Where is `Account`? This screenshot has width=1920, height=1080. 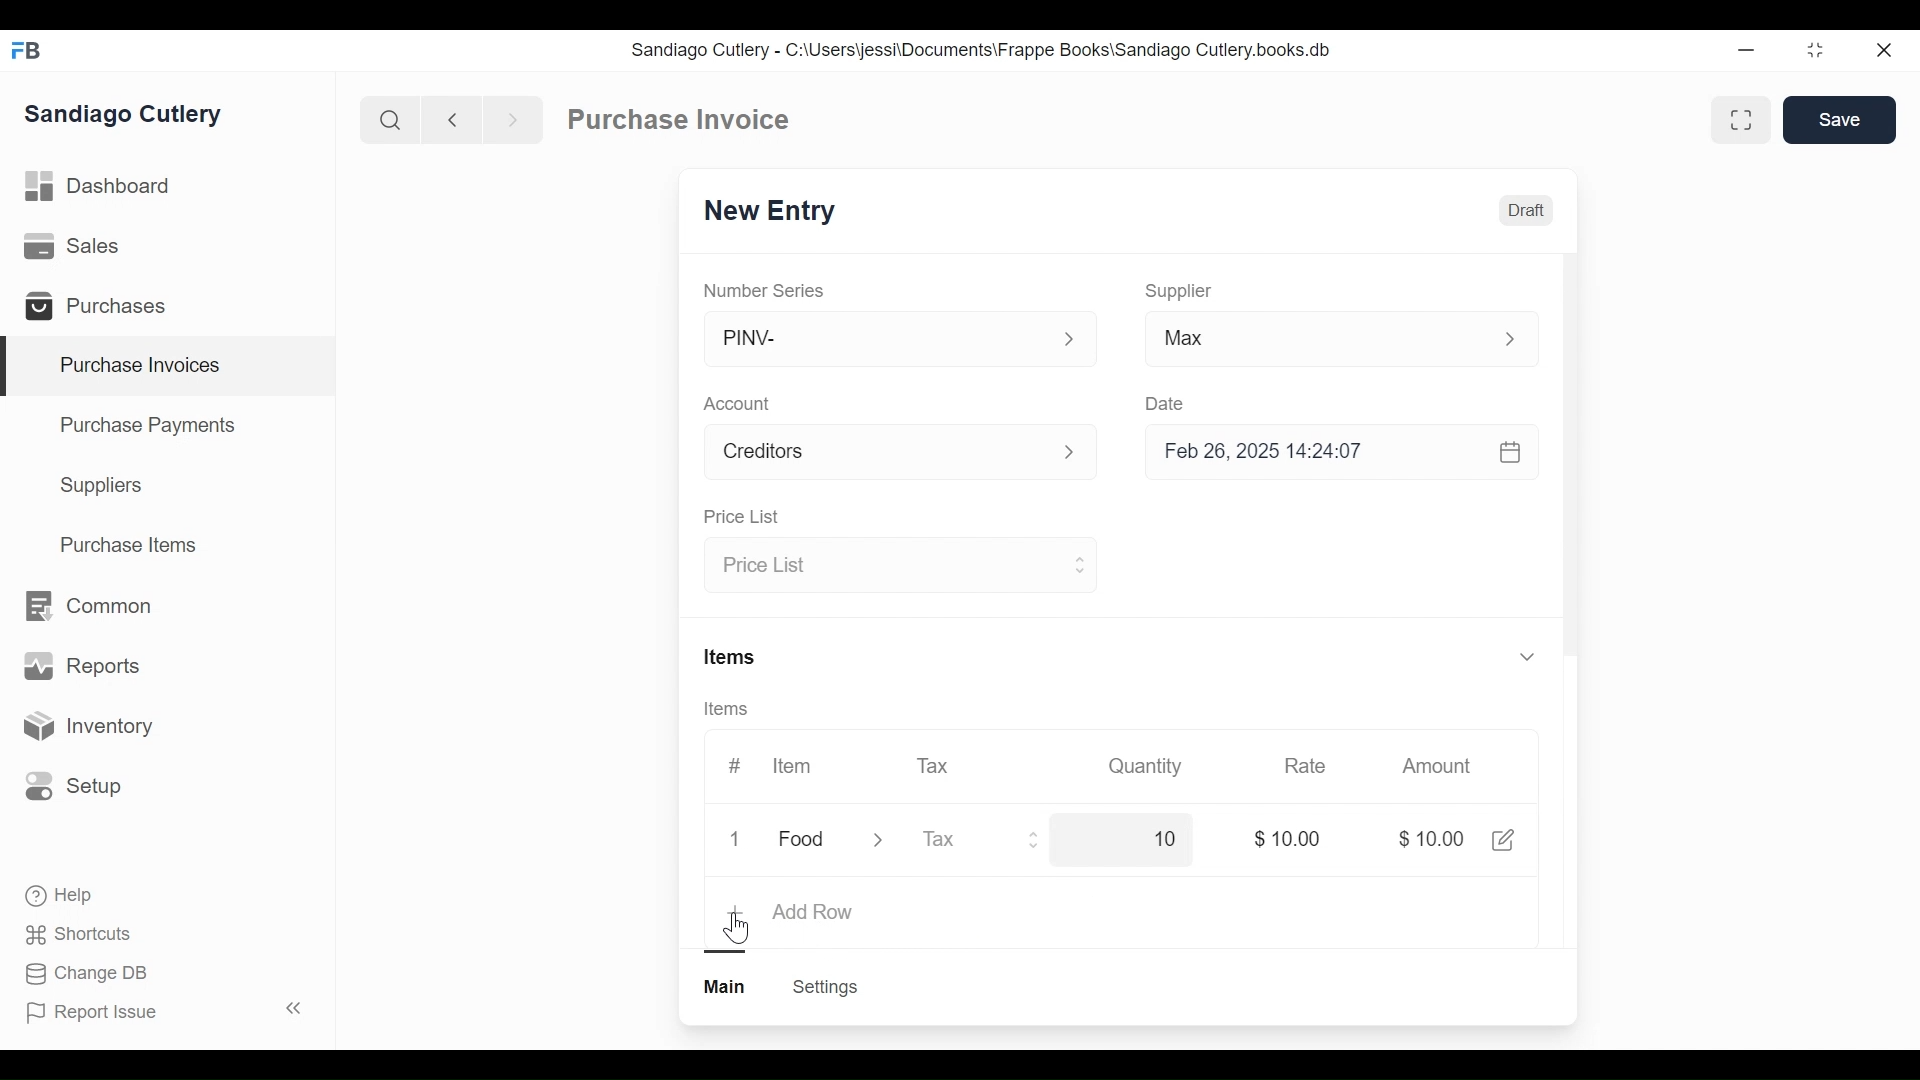
Account is located at coordinates (741, 406).